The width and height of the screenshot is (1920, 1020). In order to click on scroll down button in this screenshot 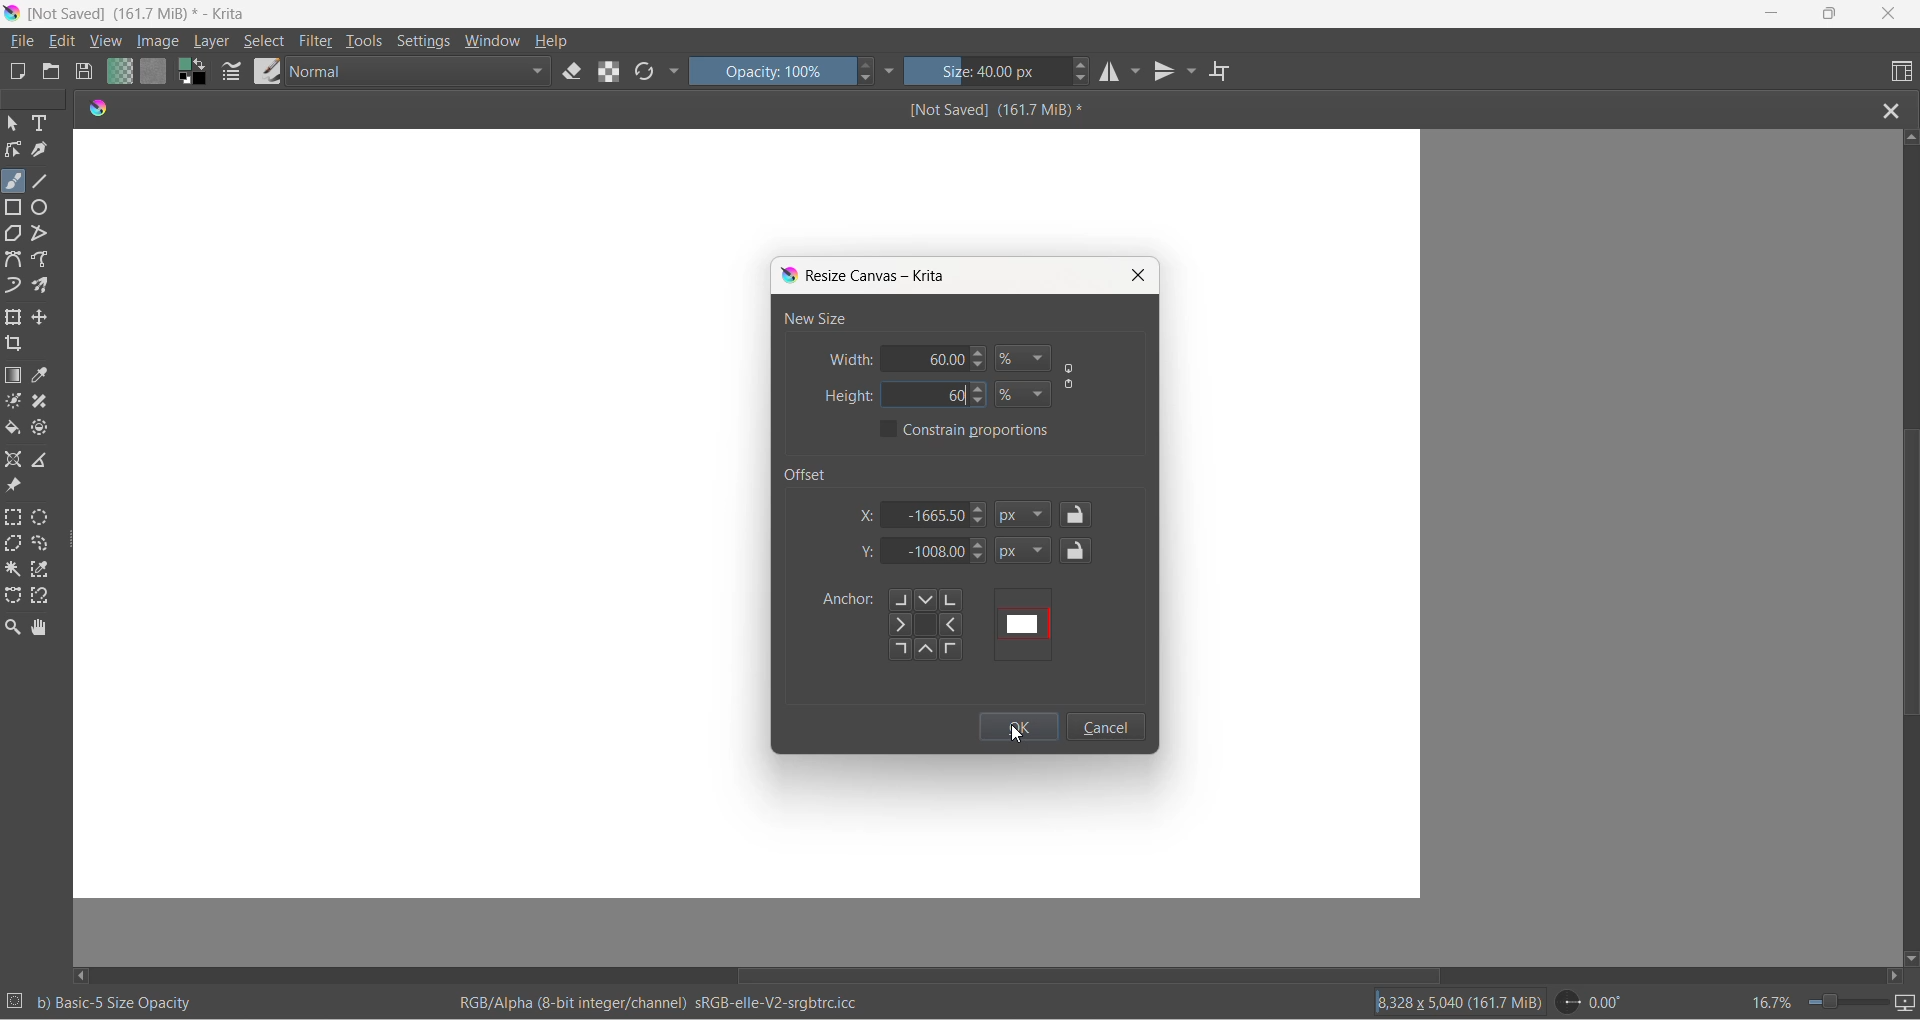, I will do `click(1908, 954)`.